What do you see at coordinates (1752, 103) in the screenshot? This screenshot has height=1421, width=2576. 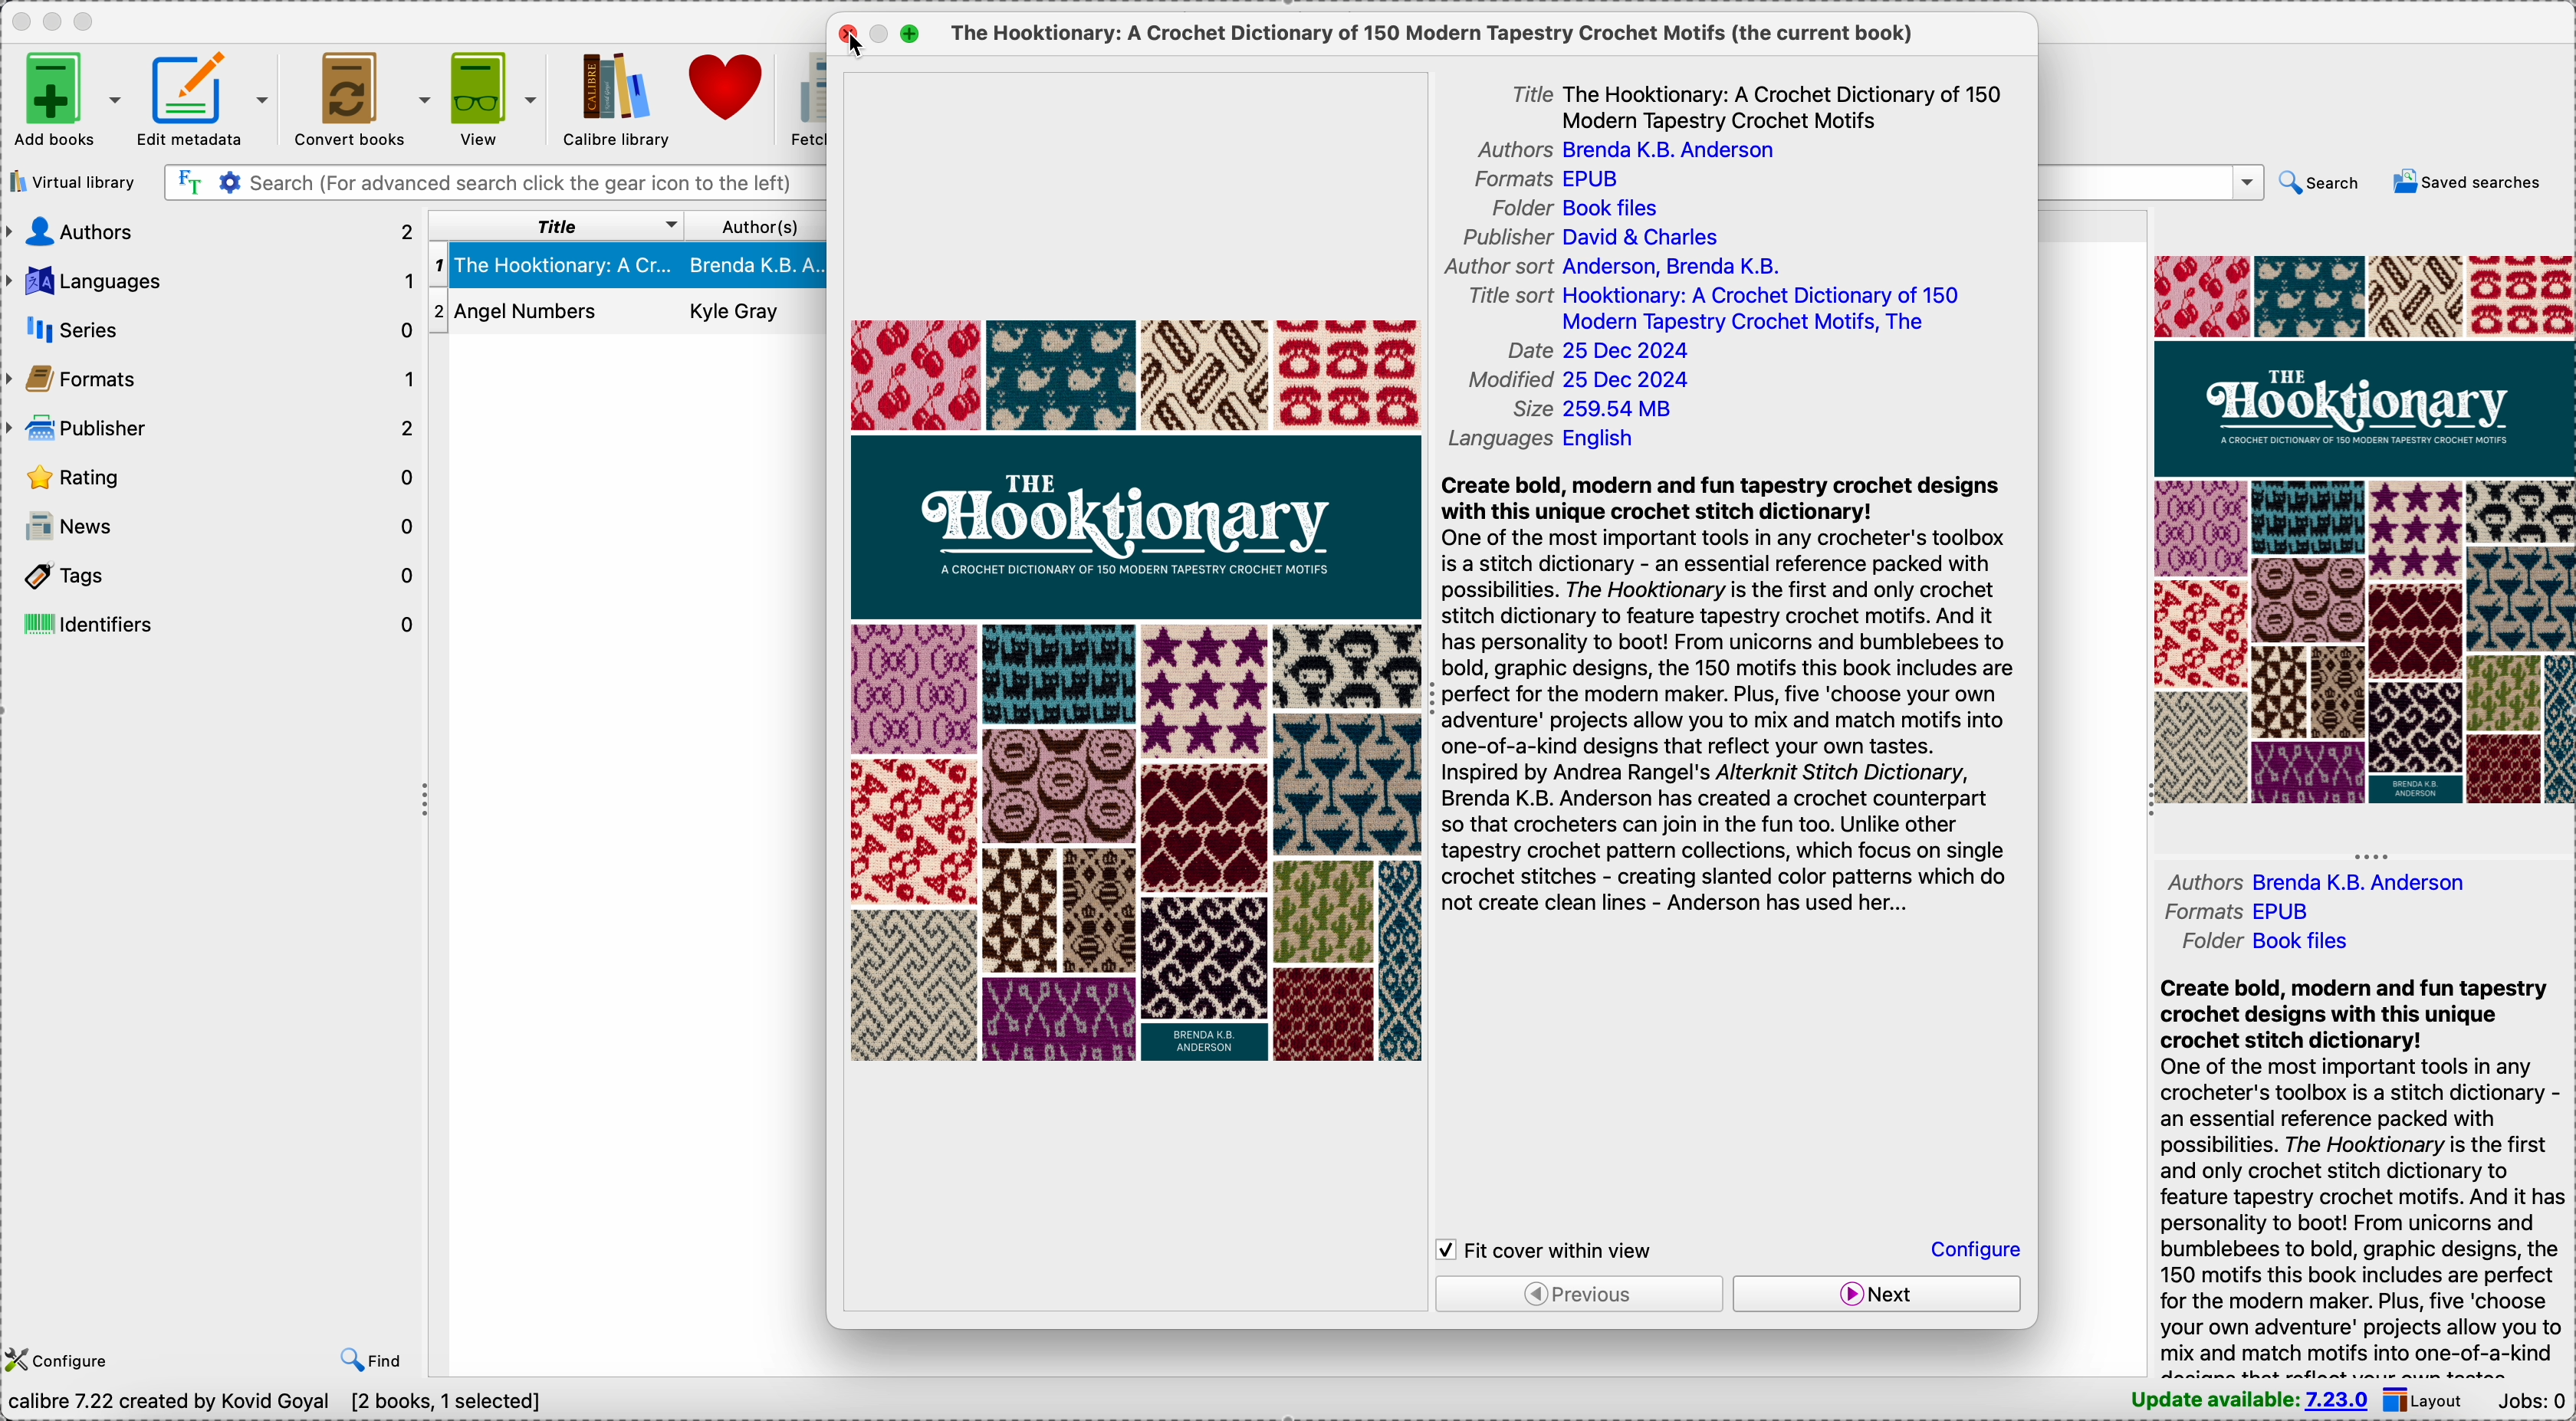 I see `title` at bounding box center [1752, 103].